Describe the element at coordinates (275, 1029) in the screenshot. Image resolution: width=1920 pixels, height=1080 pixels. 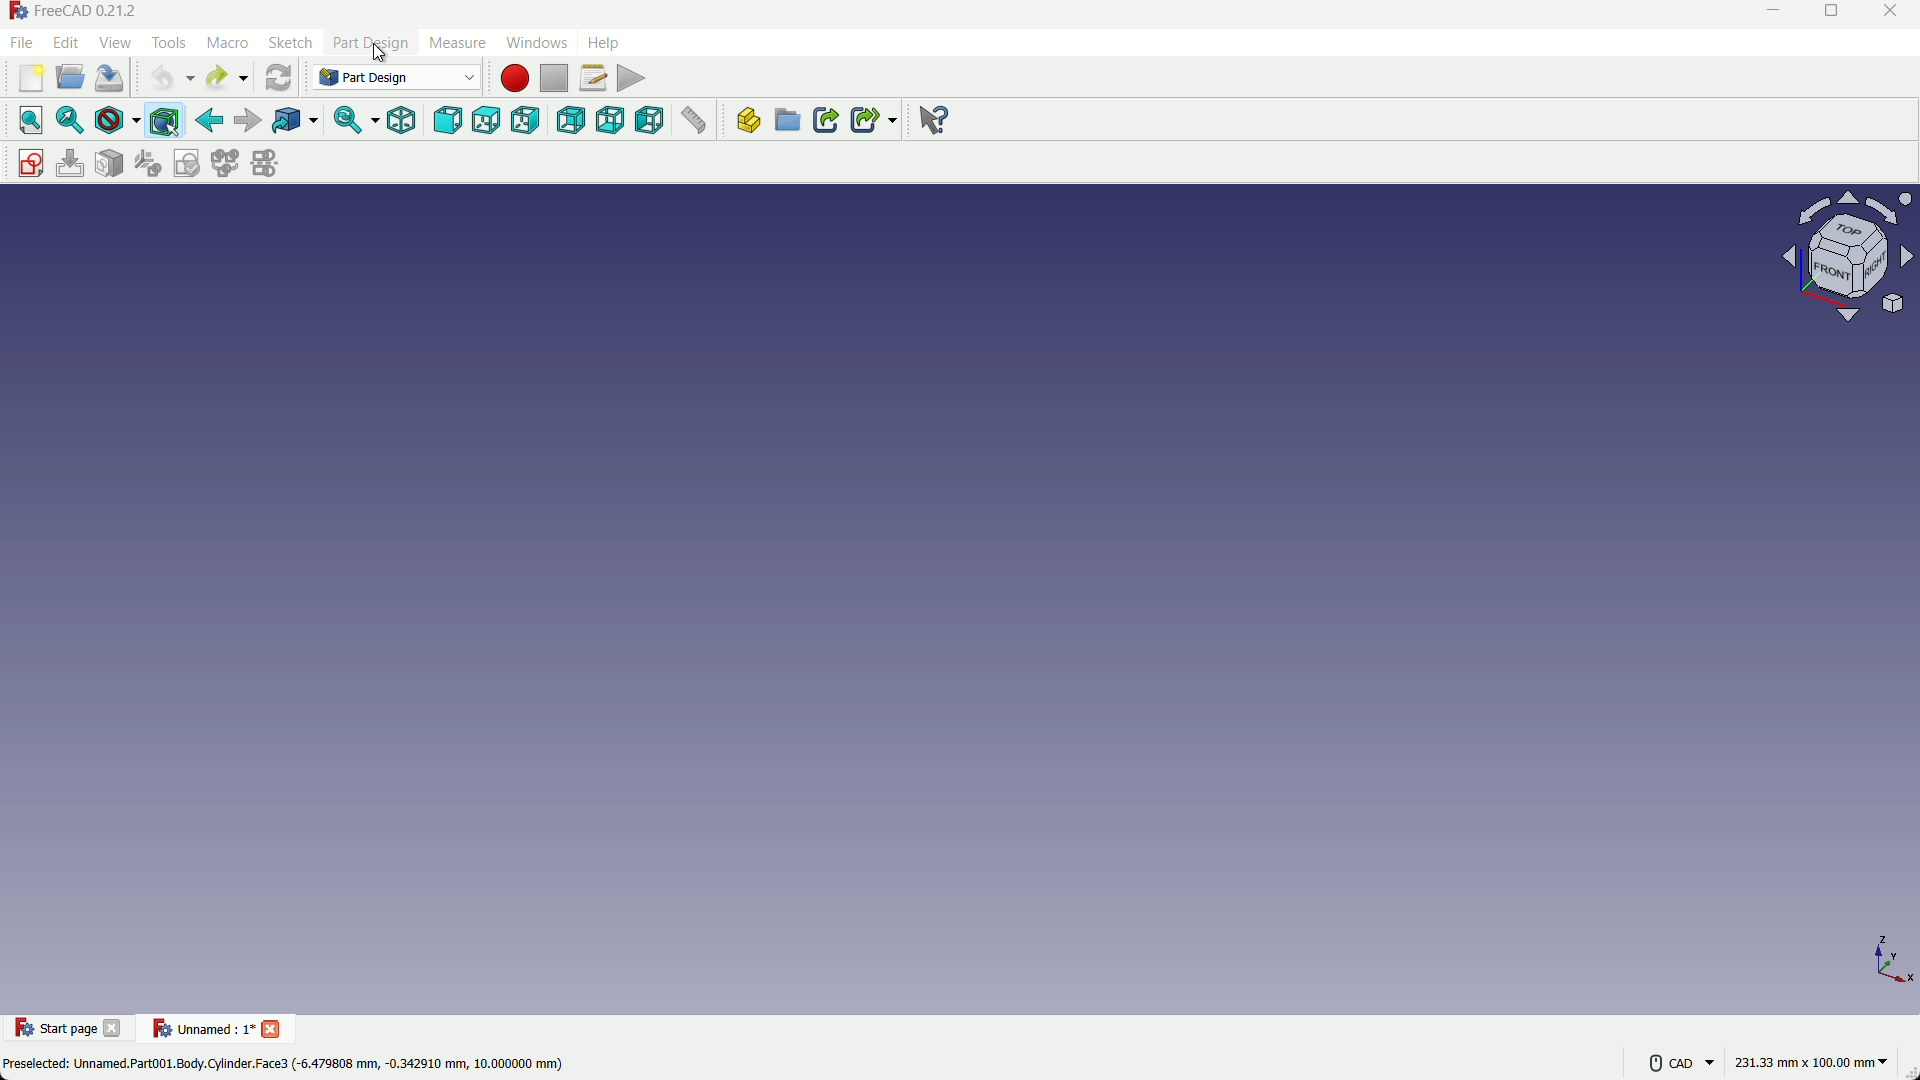
I see `close project` at that location.